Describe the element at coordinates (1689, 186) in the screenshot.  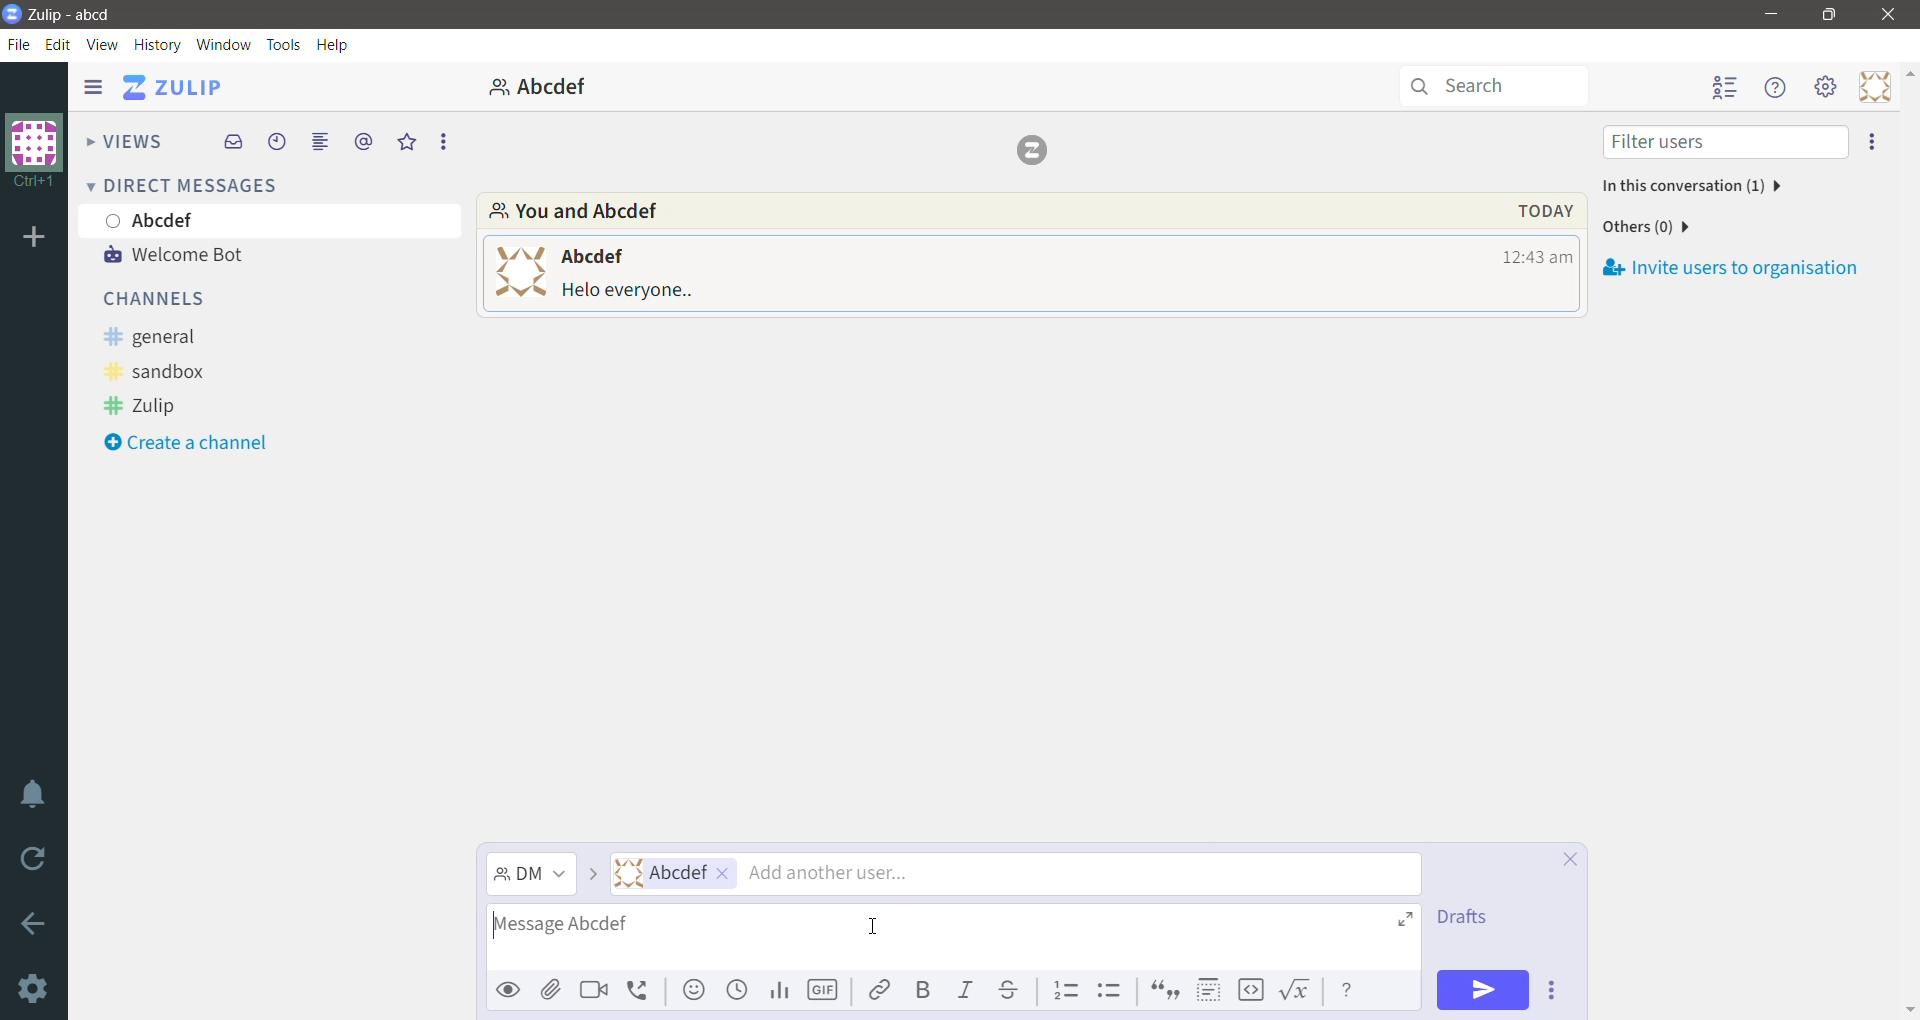
I see `Participants in this conversation` at that location.